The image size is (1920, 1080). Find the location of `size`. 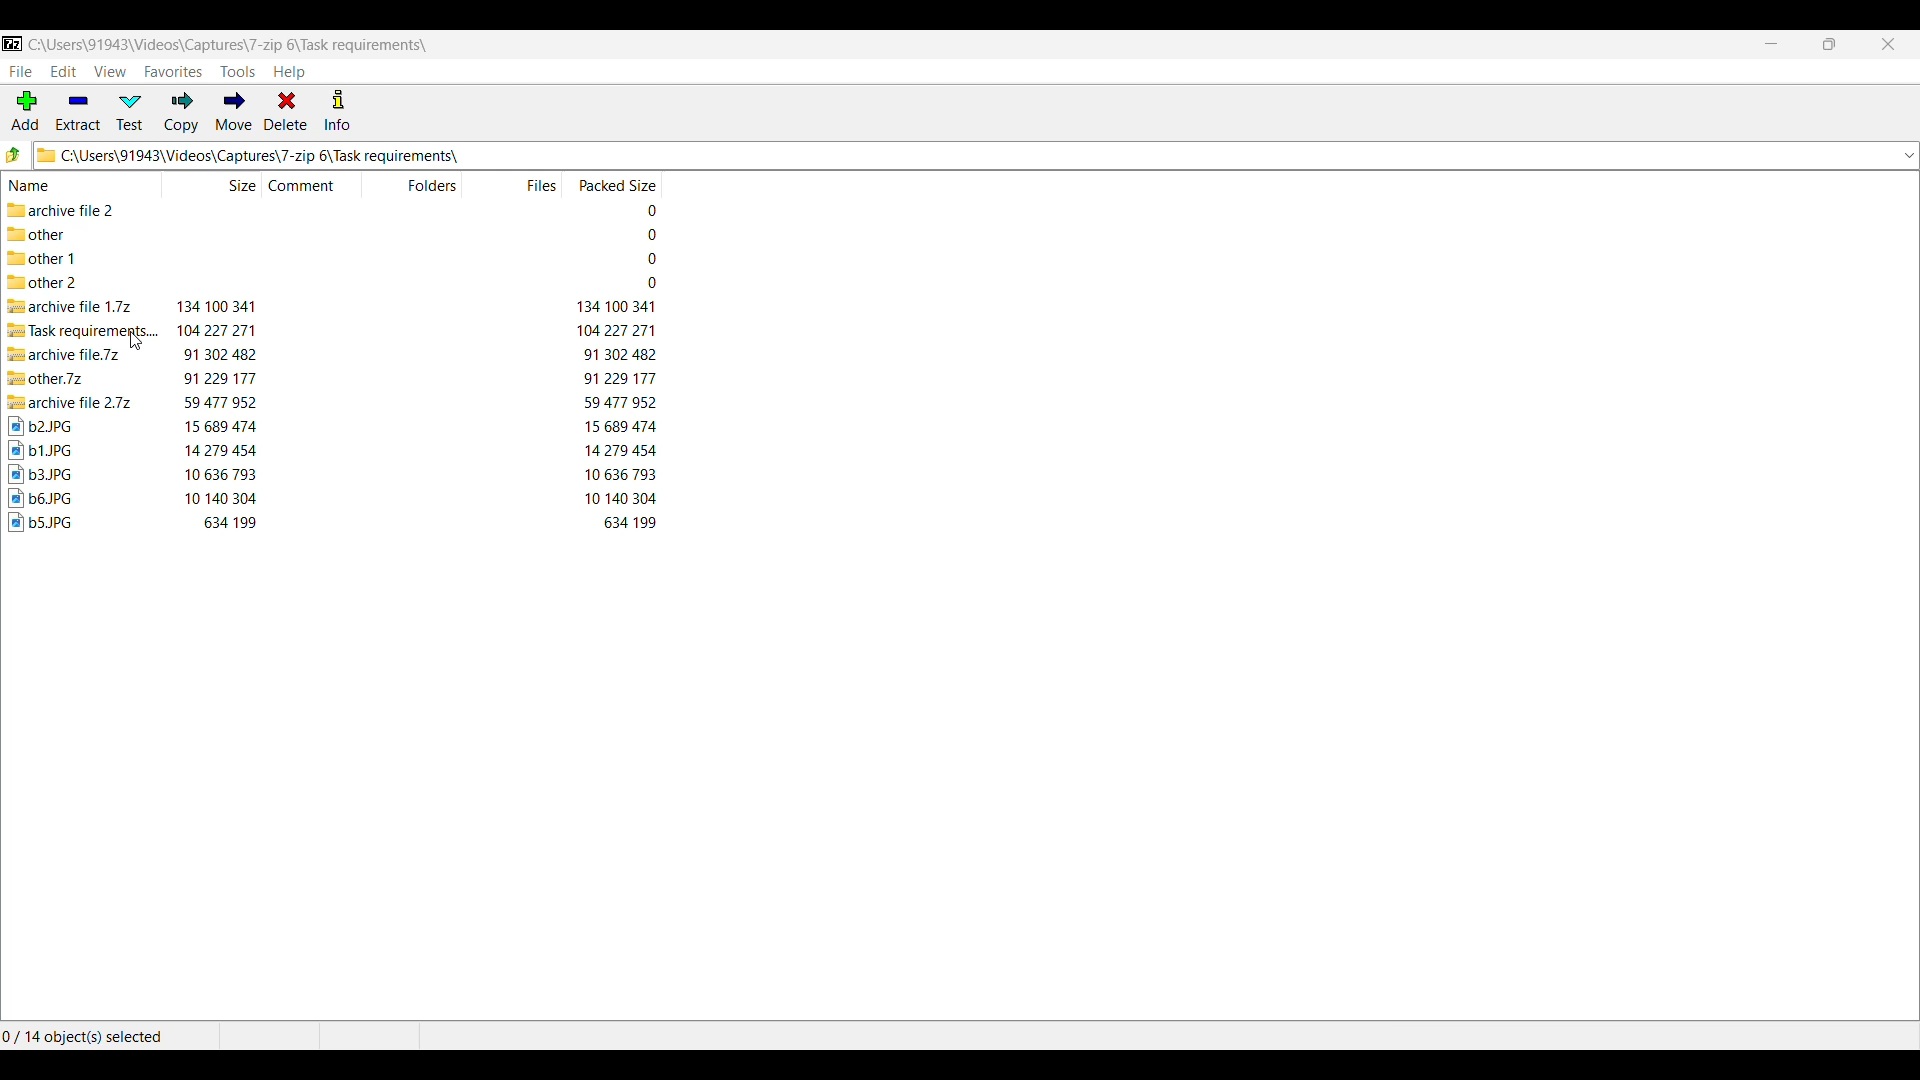

size is located at coordinates (218, 498).